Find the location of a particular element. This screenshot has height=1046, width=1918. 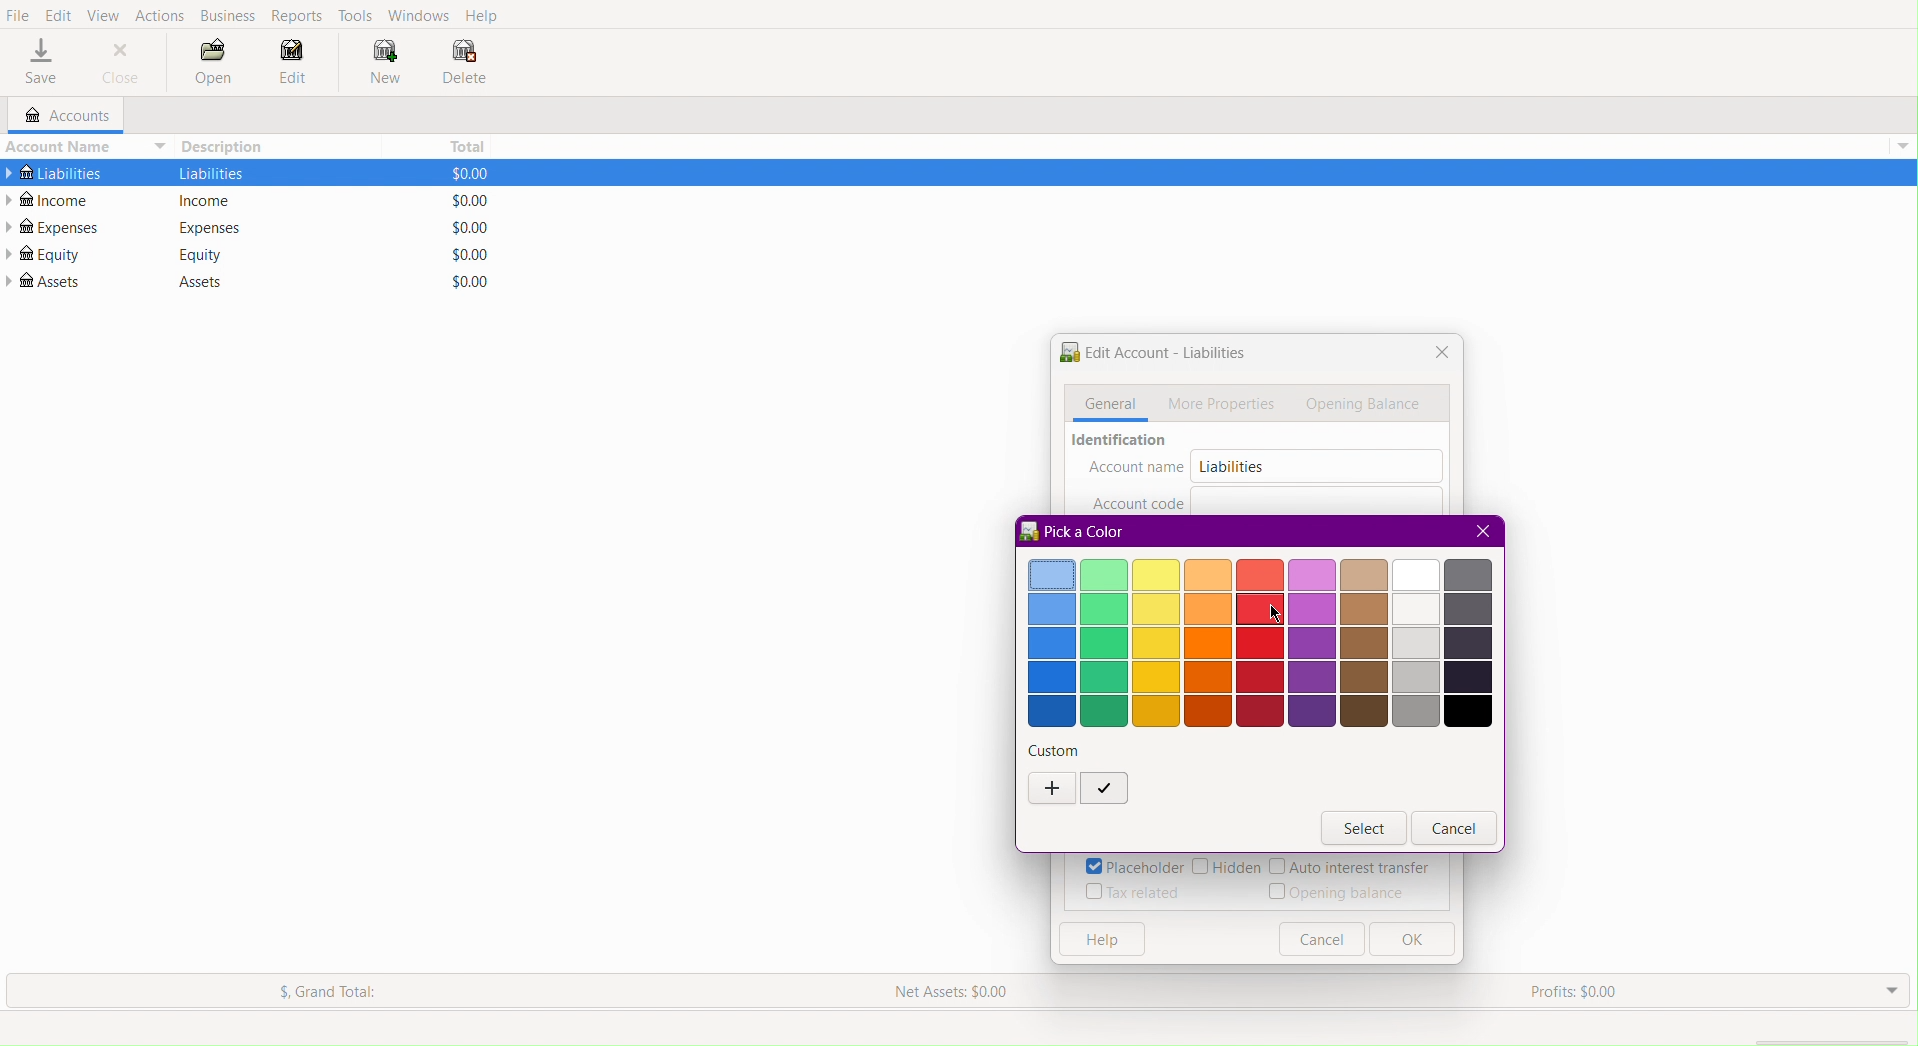

Description is located at coordinates (228, 146).